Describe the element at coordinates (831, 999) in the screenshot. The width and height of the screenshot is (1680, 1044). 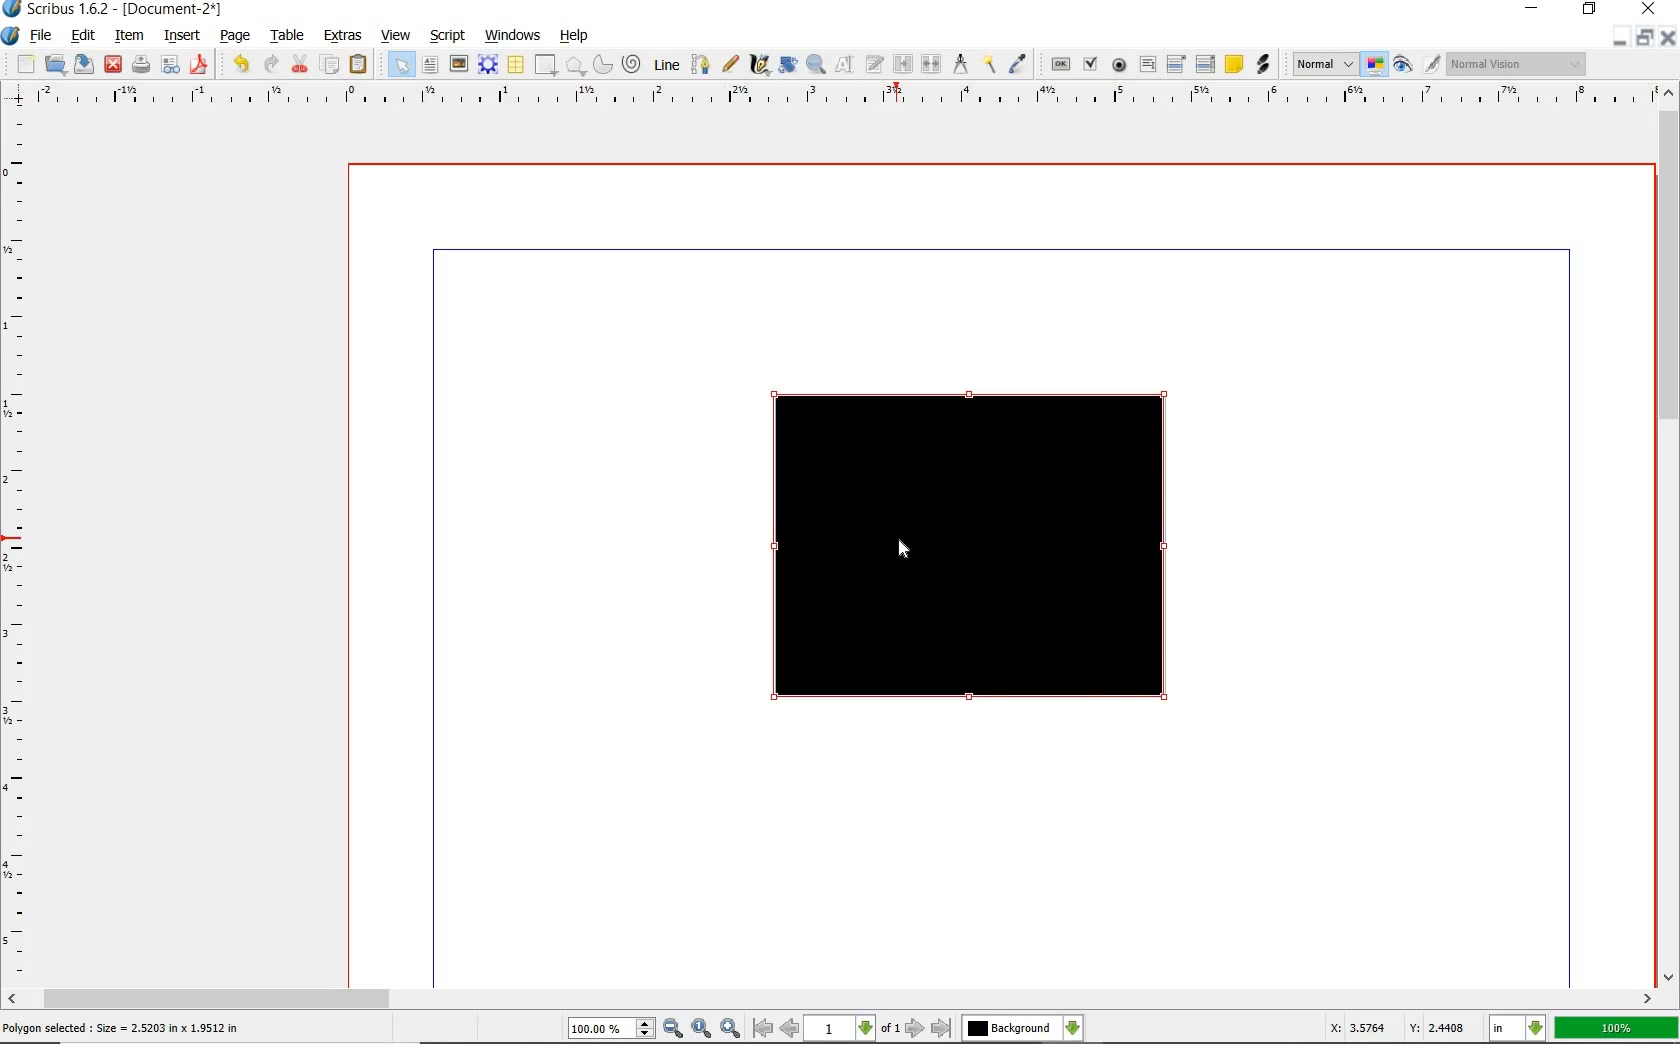
I see `scrollbar` at that location.